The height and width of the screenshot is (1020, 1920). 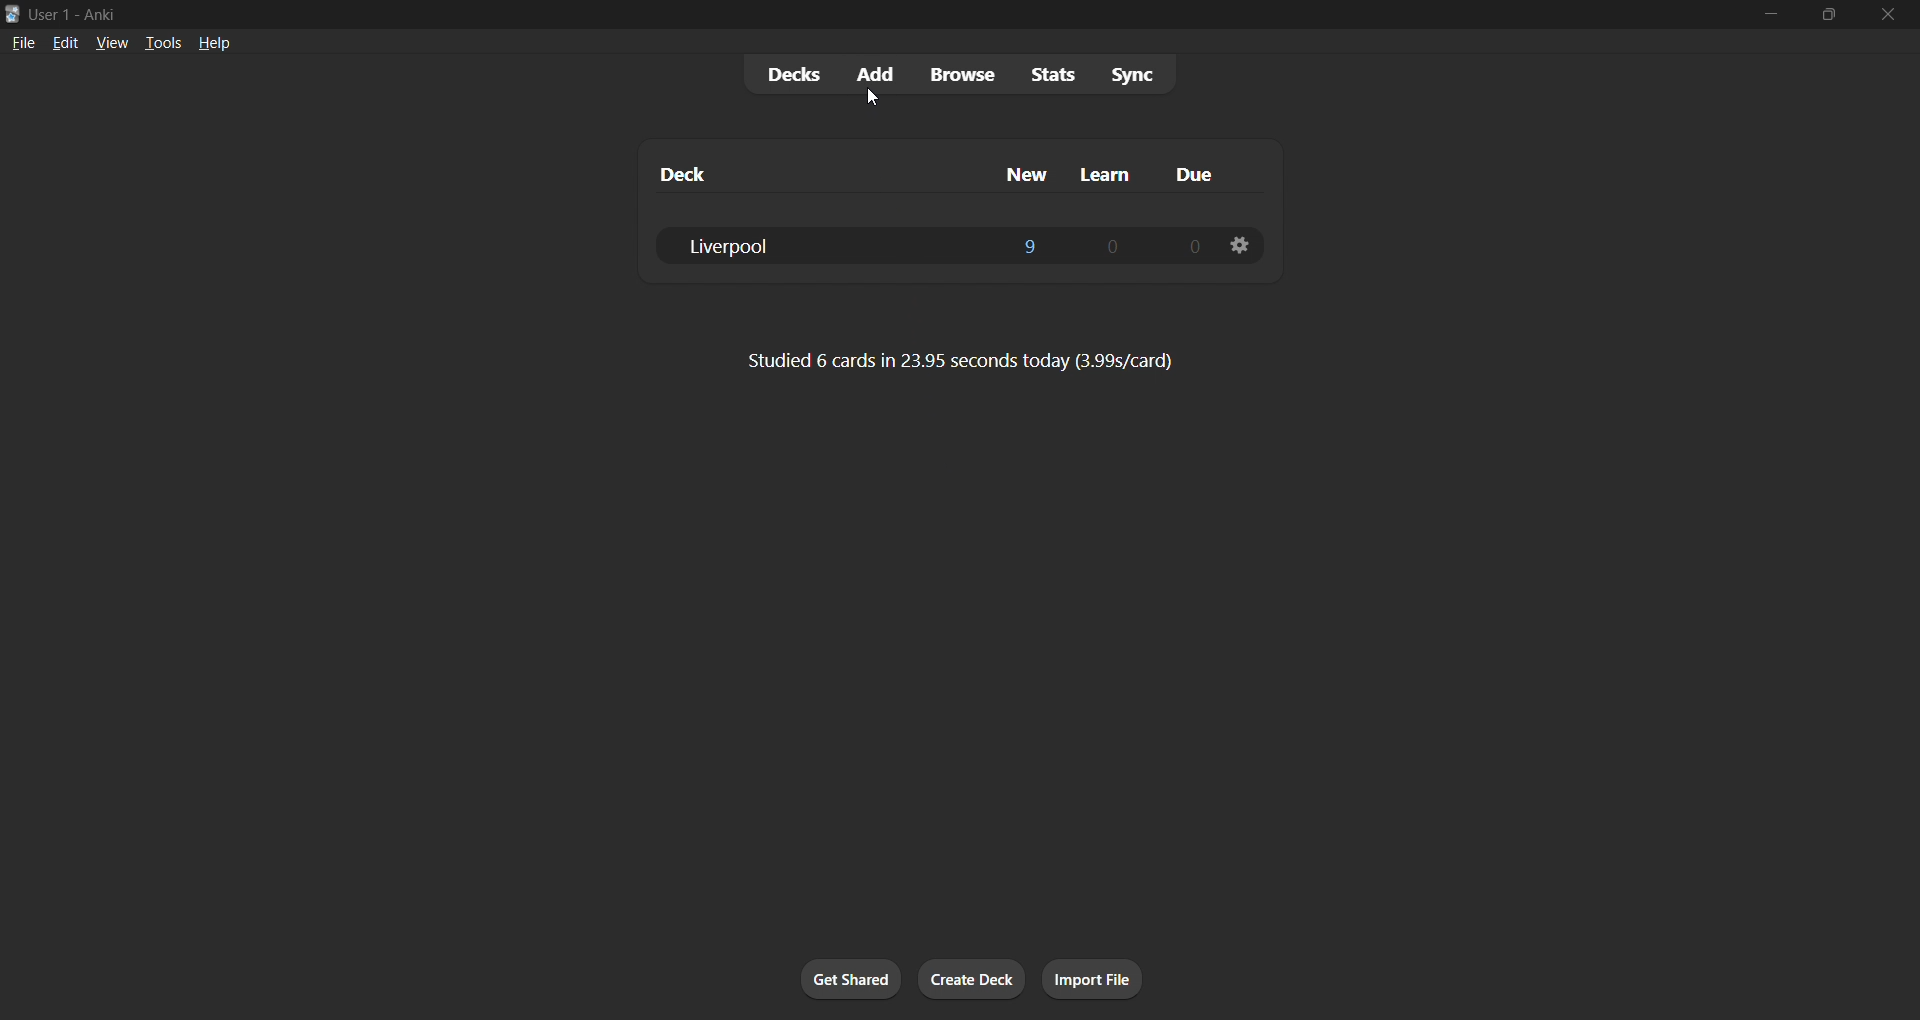 I want to click on get shared, so click(x=847, y=978).